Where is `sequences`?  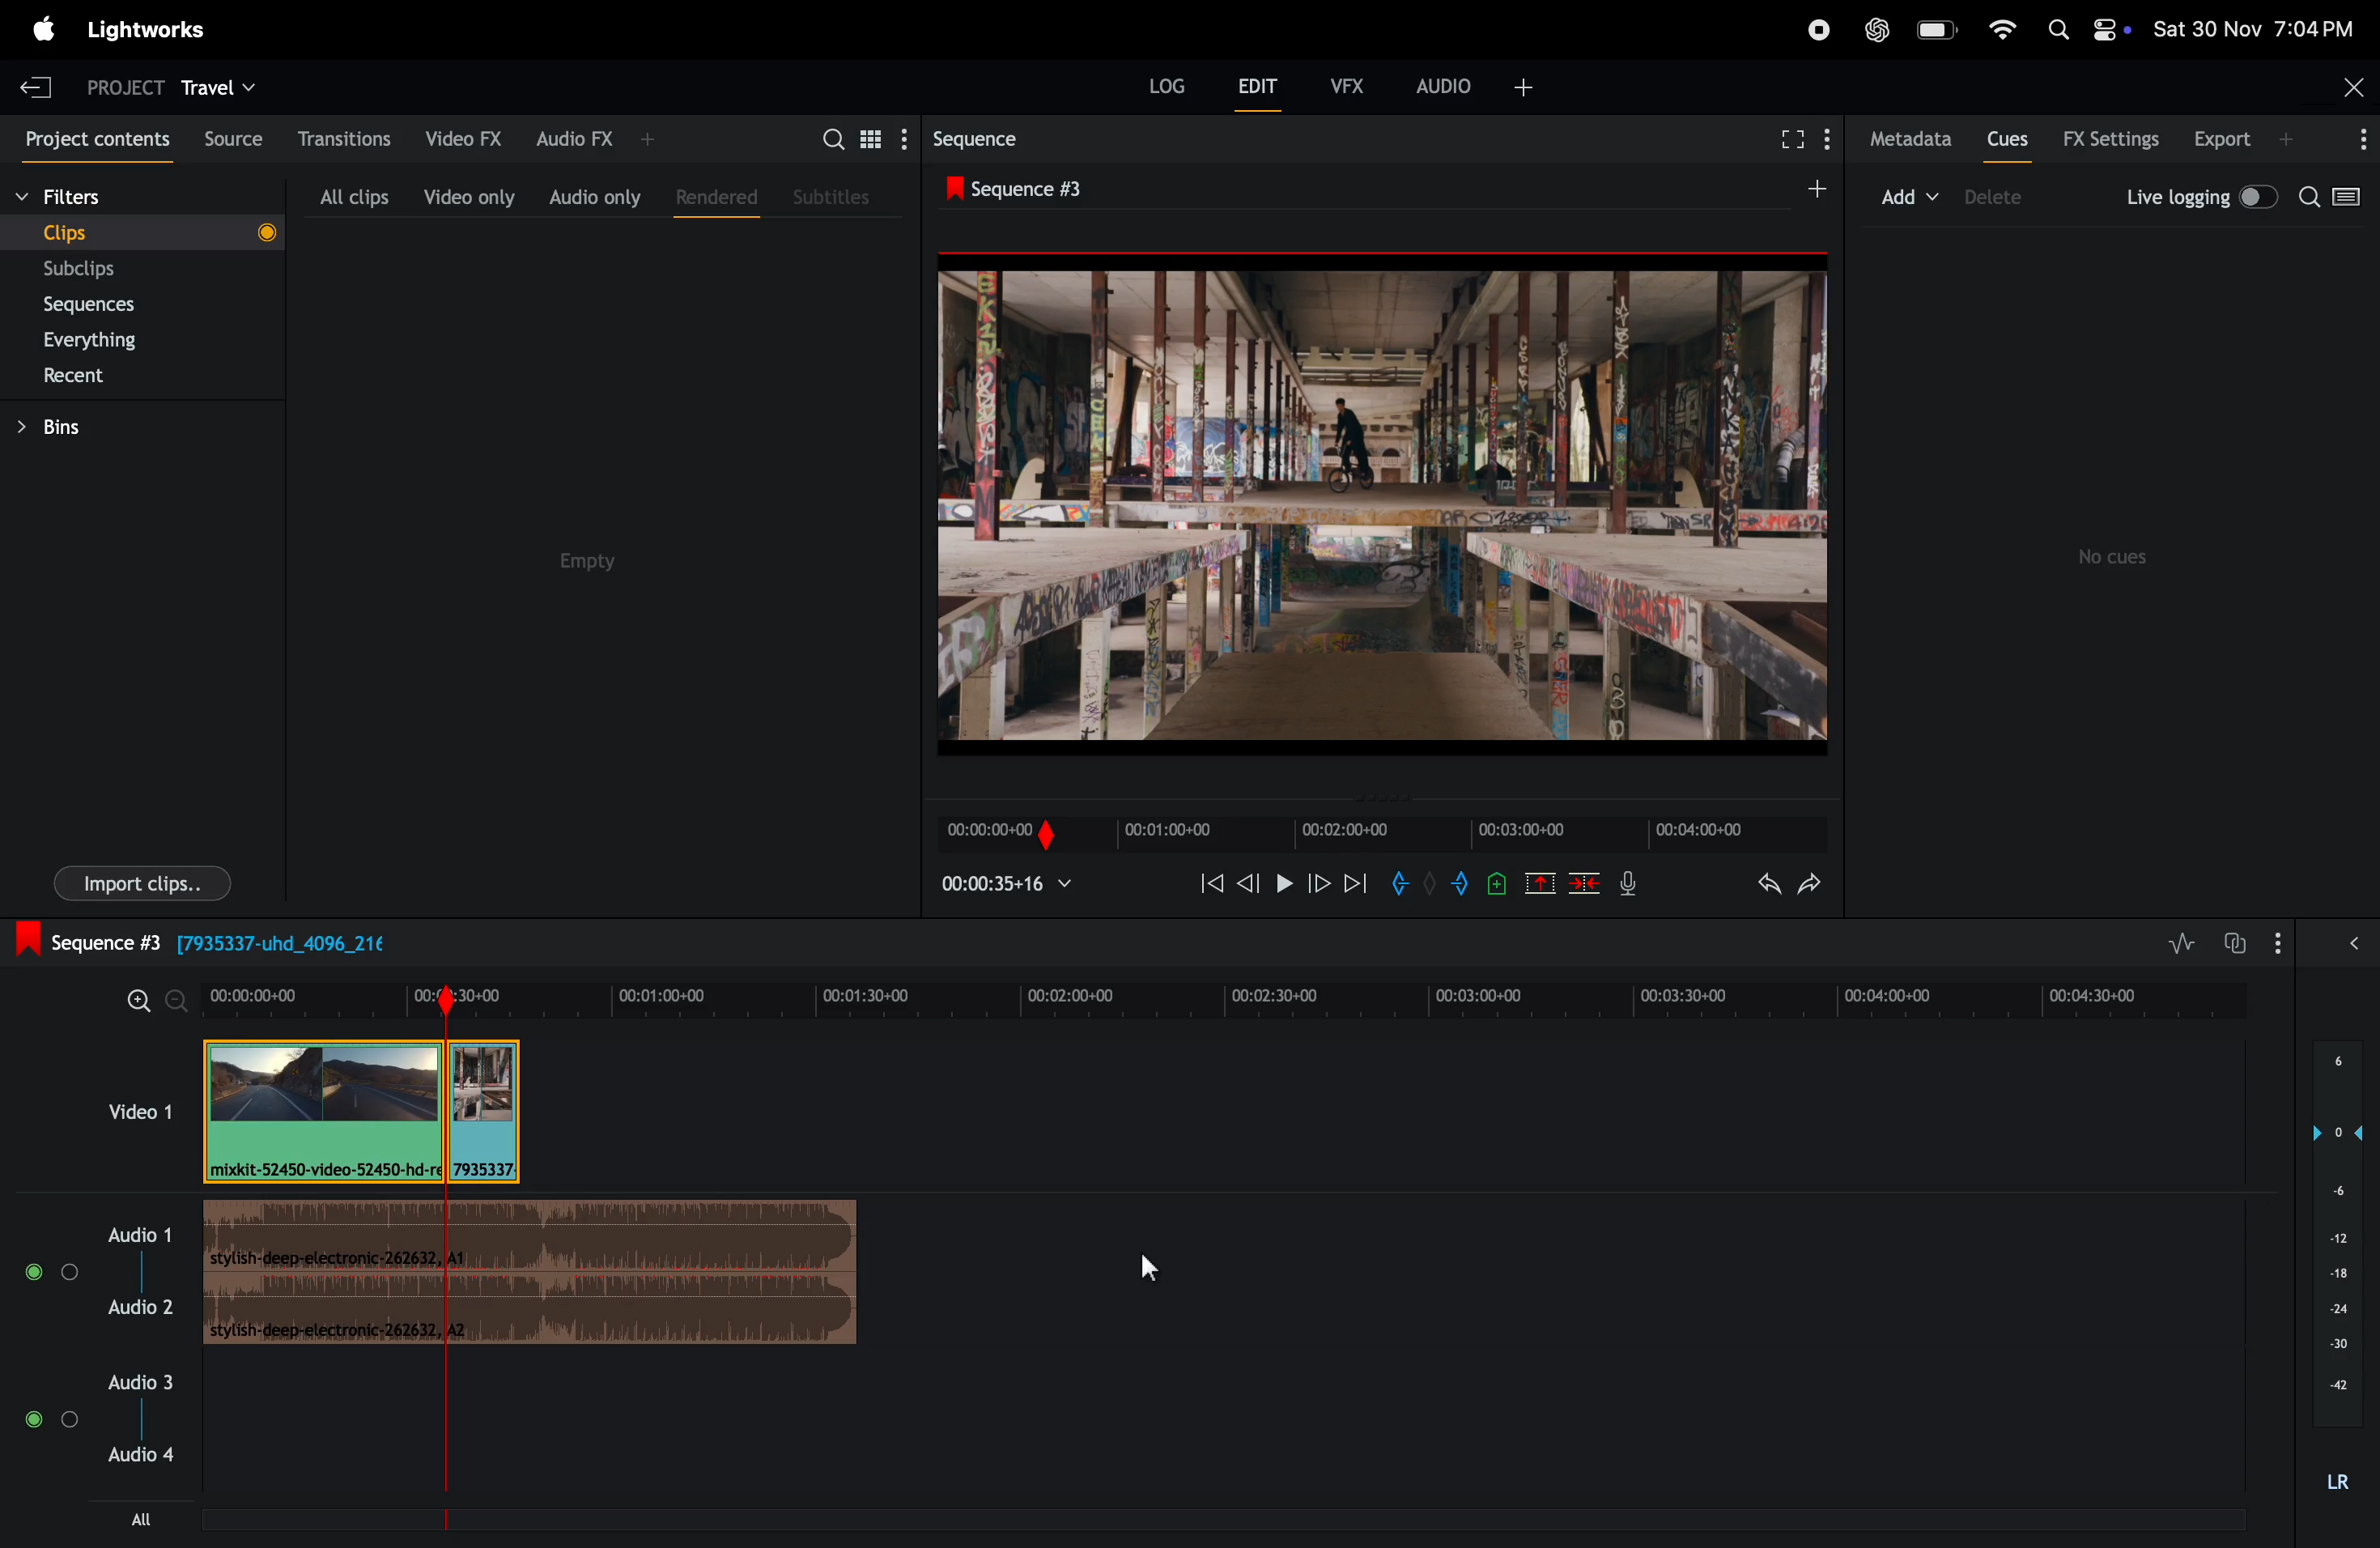 sequences is located at coordinates (109, 305).